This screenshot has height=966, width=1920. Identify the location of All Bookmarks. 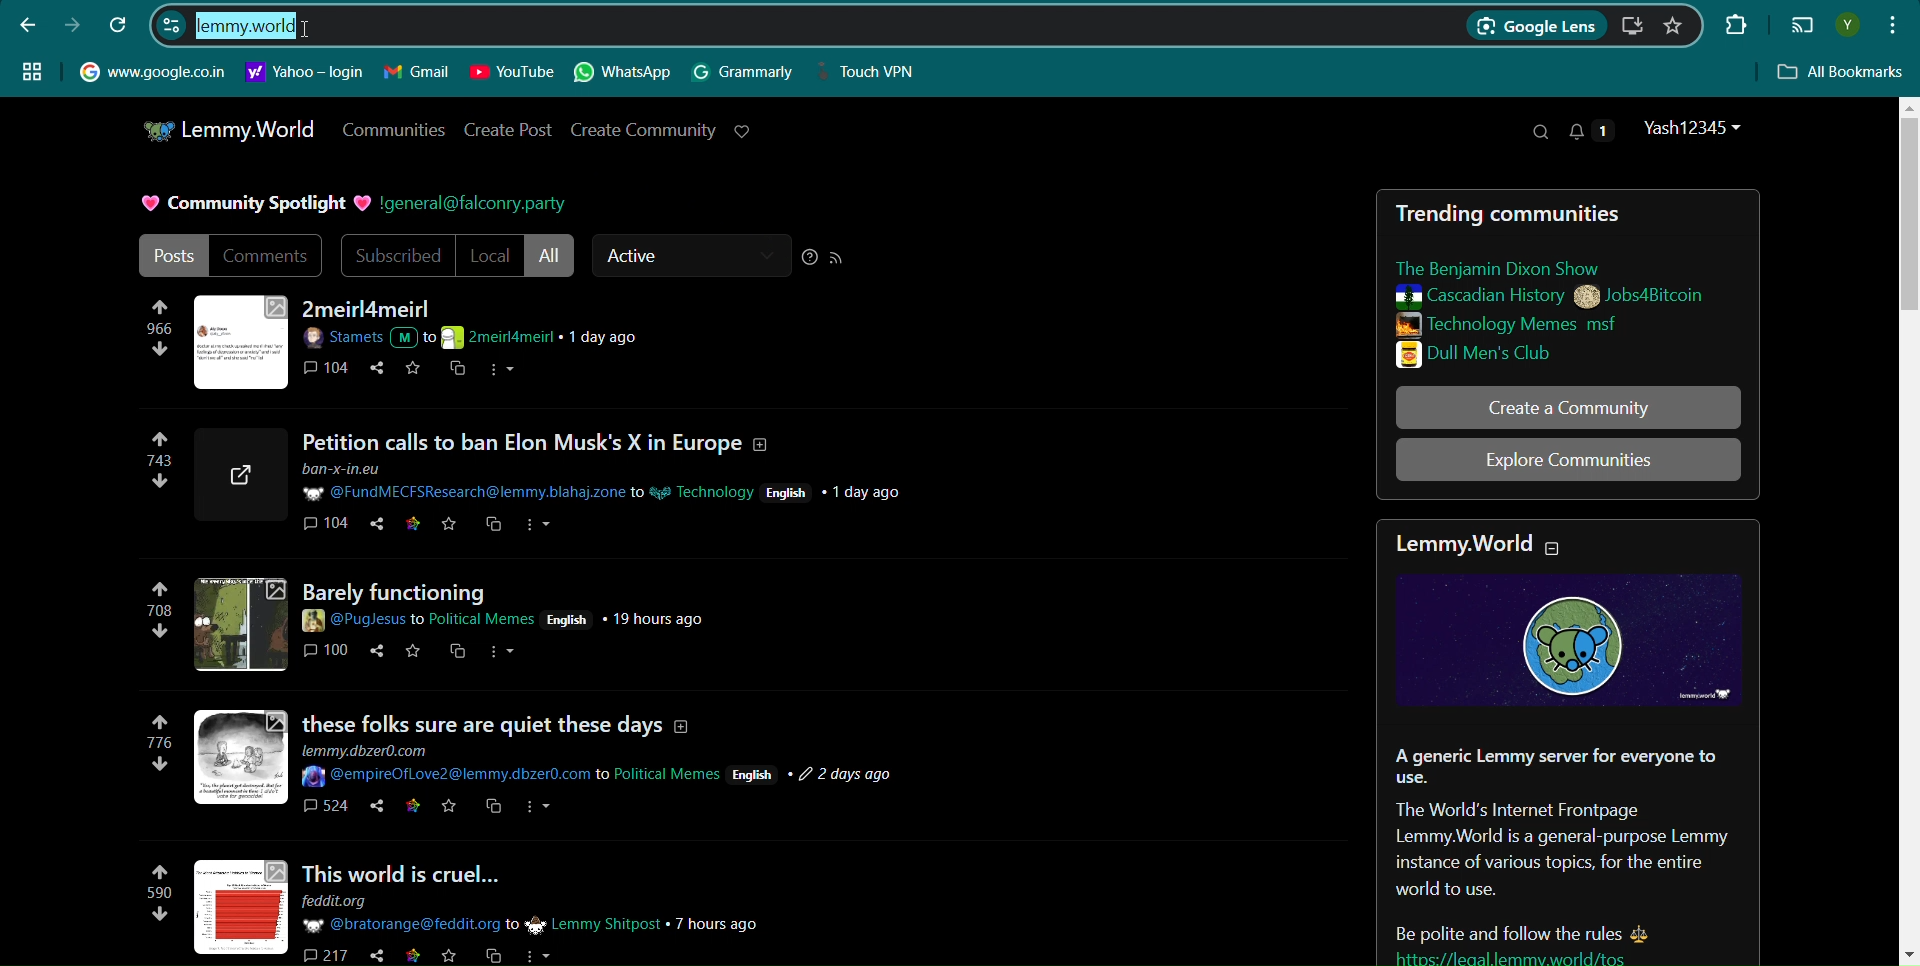
(1842, 73).